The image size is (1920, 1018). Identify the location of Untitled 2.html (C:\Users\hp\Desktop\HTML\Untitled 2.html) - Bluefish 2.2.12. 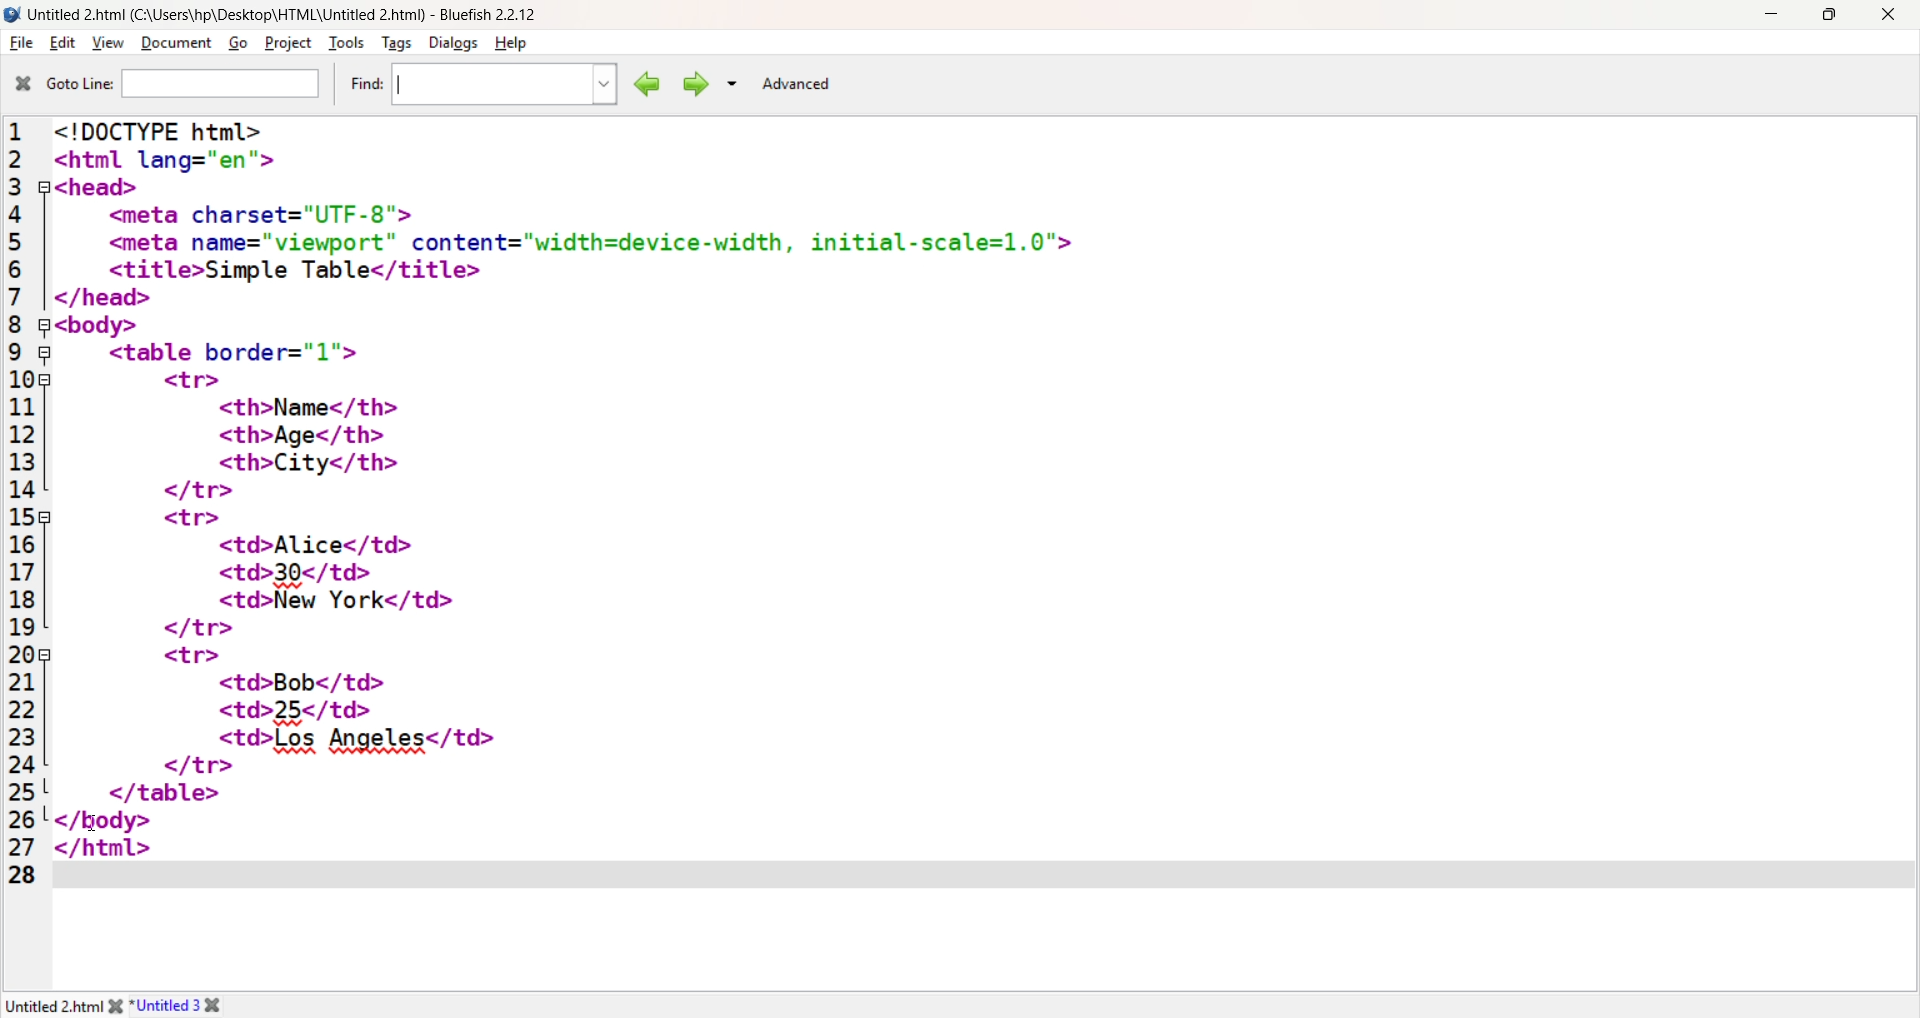
(291, 12).